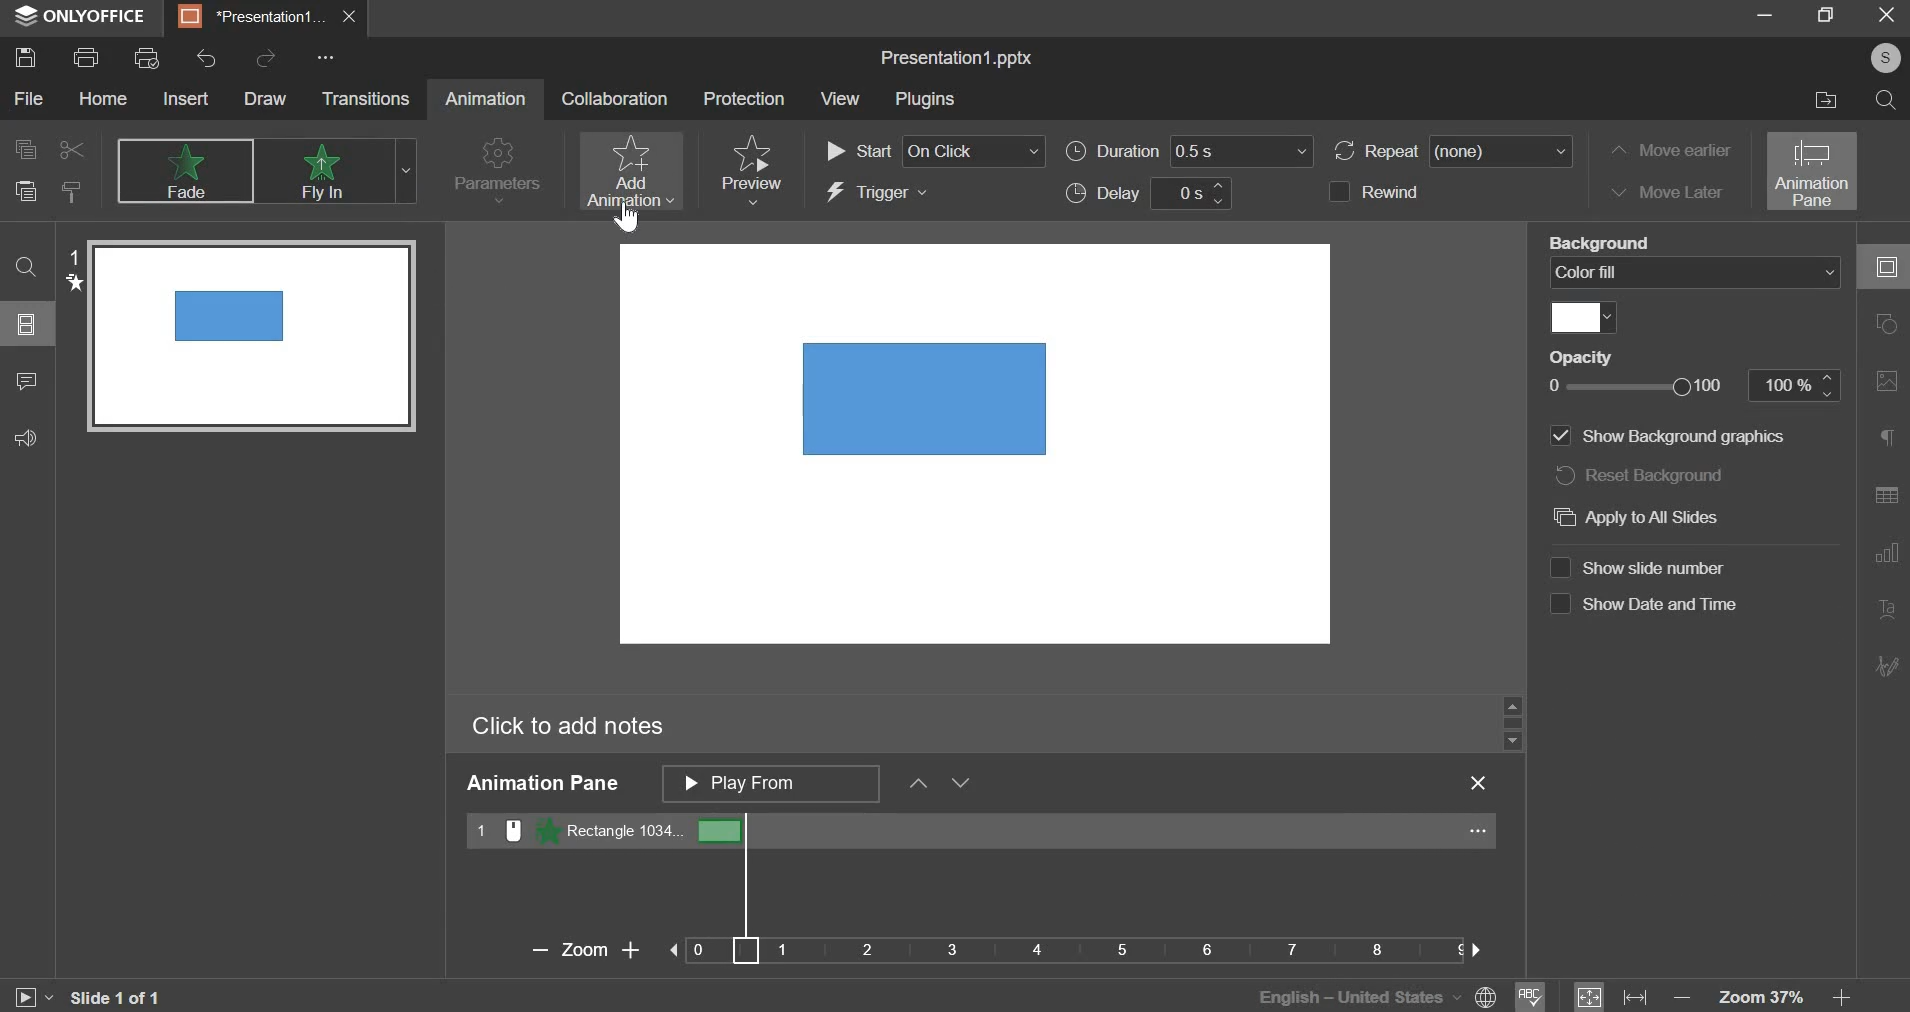 This screenshot has width=1910, height=1012. I want to click on collaboration, so click(616, 98).